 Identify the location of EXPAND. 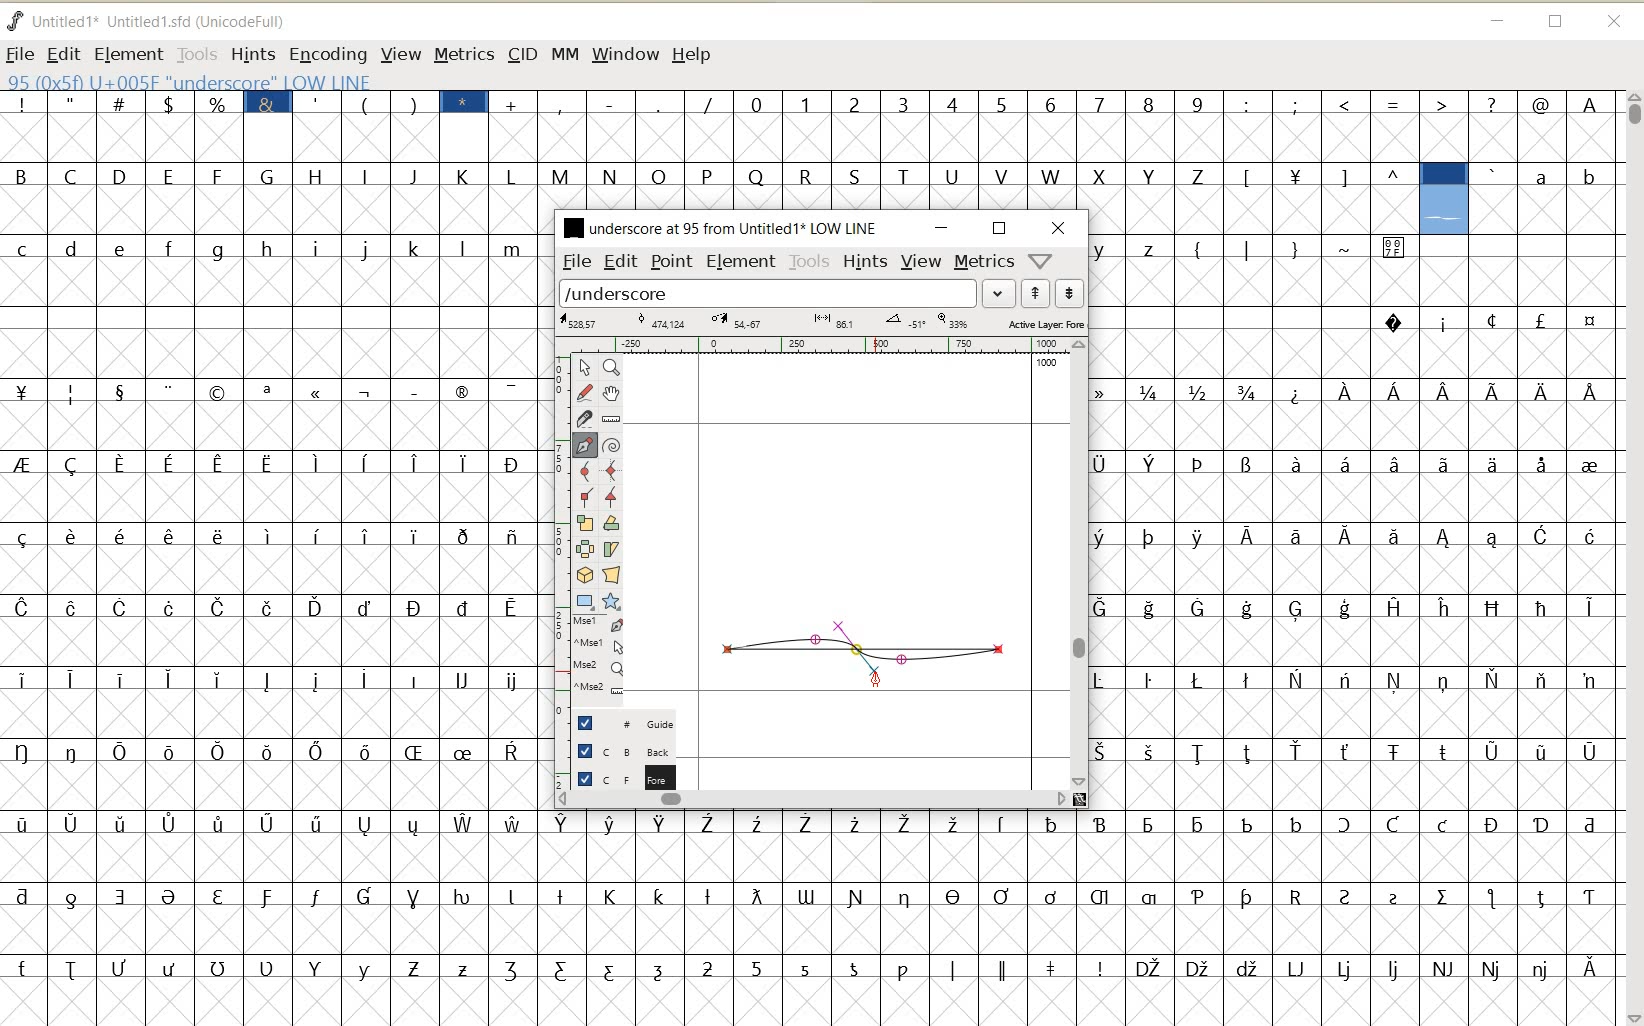
(1000, 294).